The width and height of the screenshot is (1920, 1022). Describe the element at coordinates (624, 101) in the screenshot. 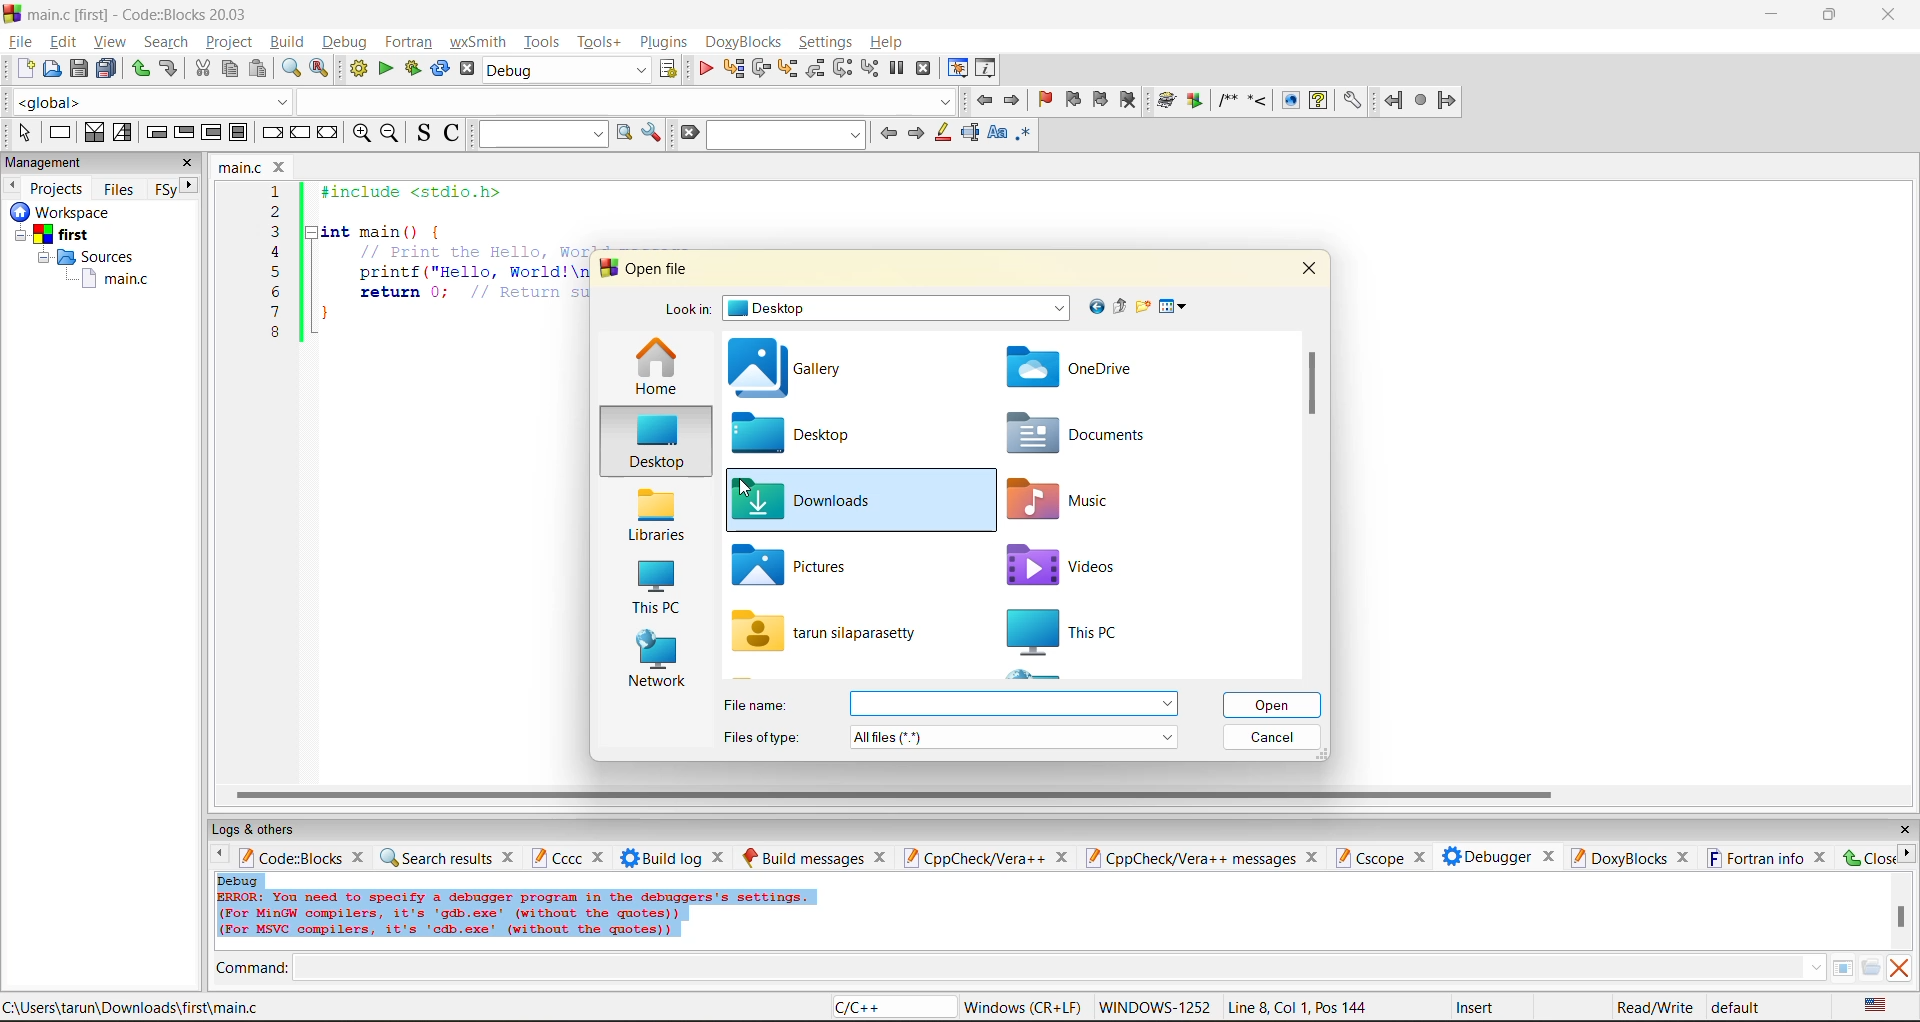

I see `dropdown` at that location.